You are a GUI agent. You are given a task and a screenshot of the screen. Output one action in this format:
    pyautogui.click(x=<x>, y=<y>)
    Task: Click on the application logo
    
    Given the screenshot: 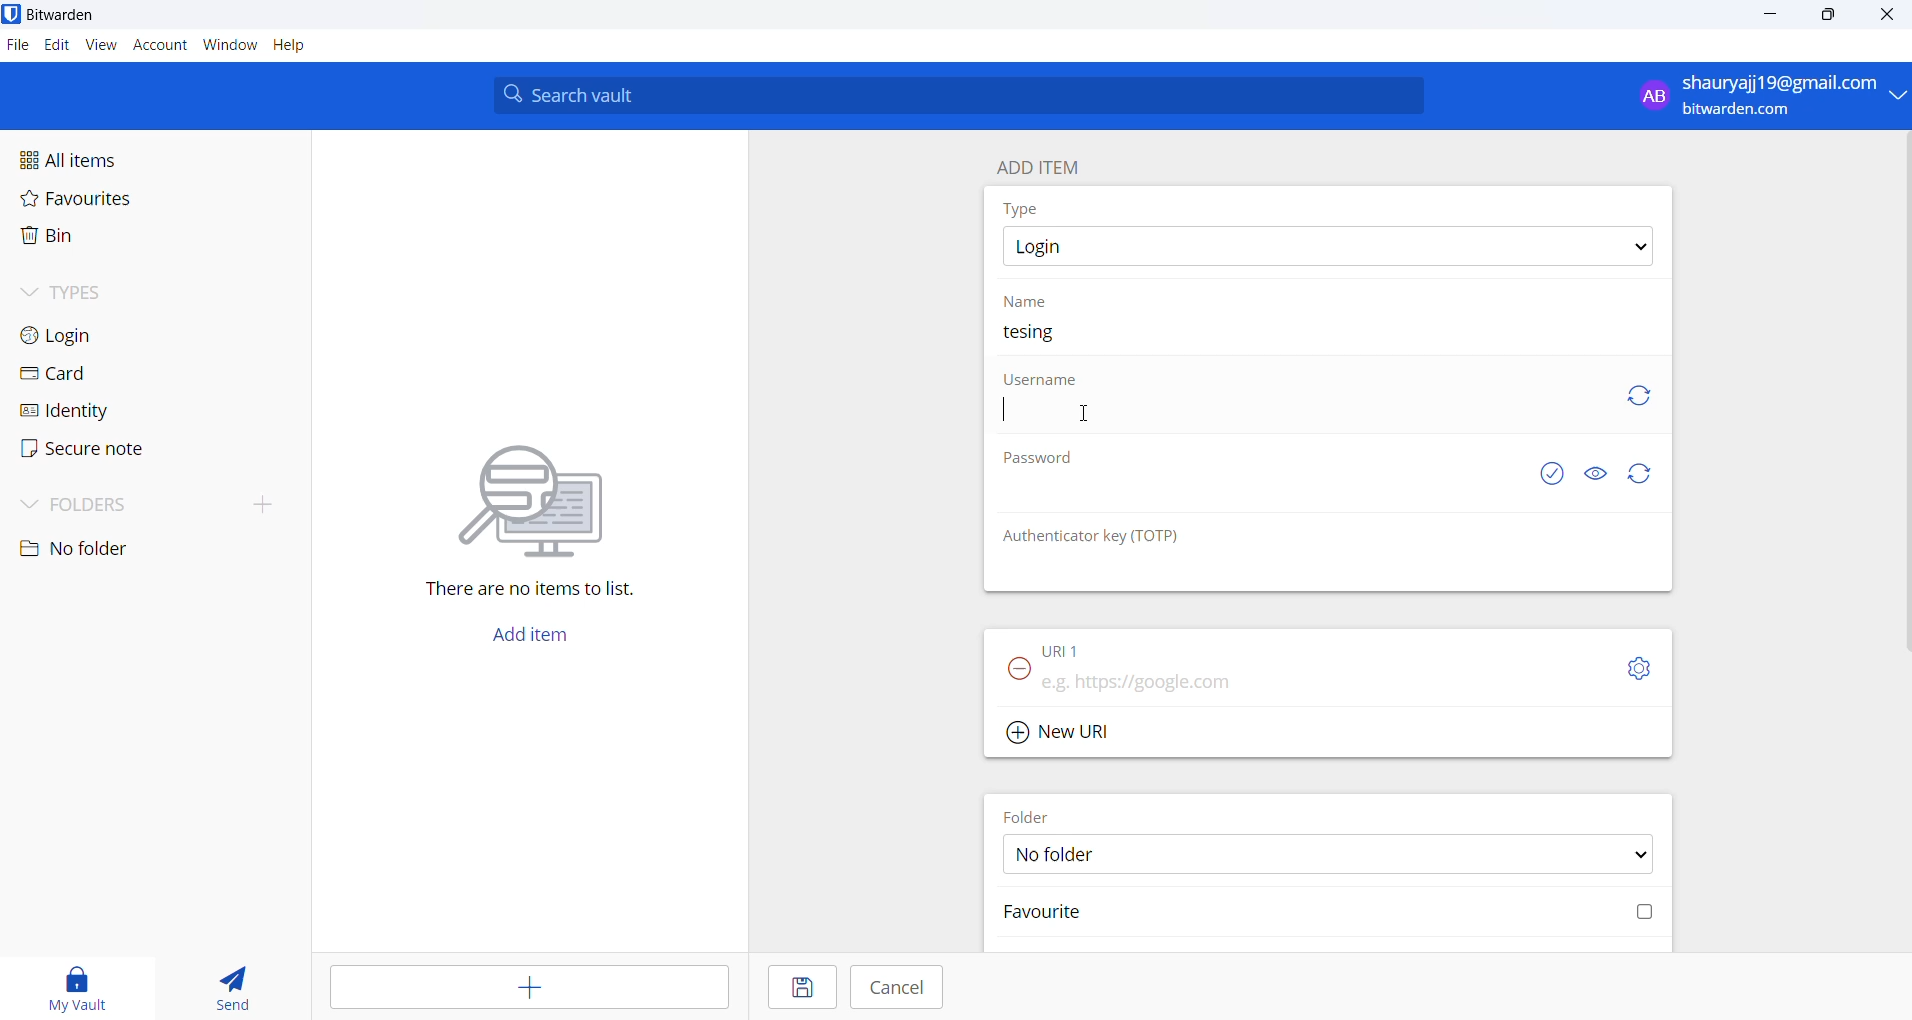 What is the action you would take?
    pyautogui.click(x=13, y=14)
    